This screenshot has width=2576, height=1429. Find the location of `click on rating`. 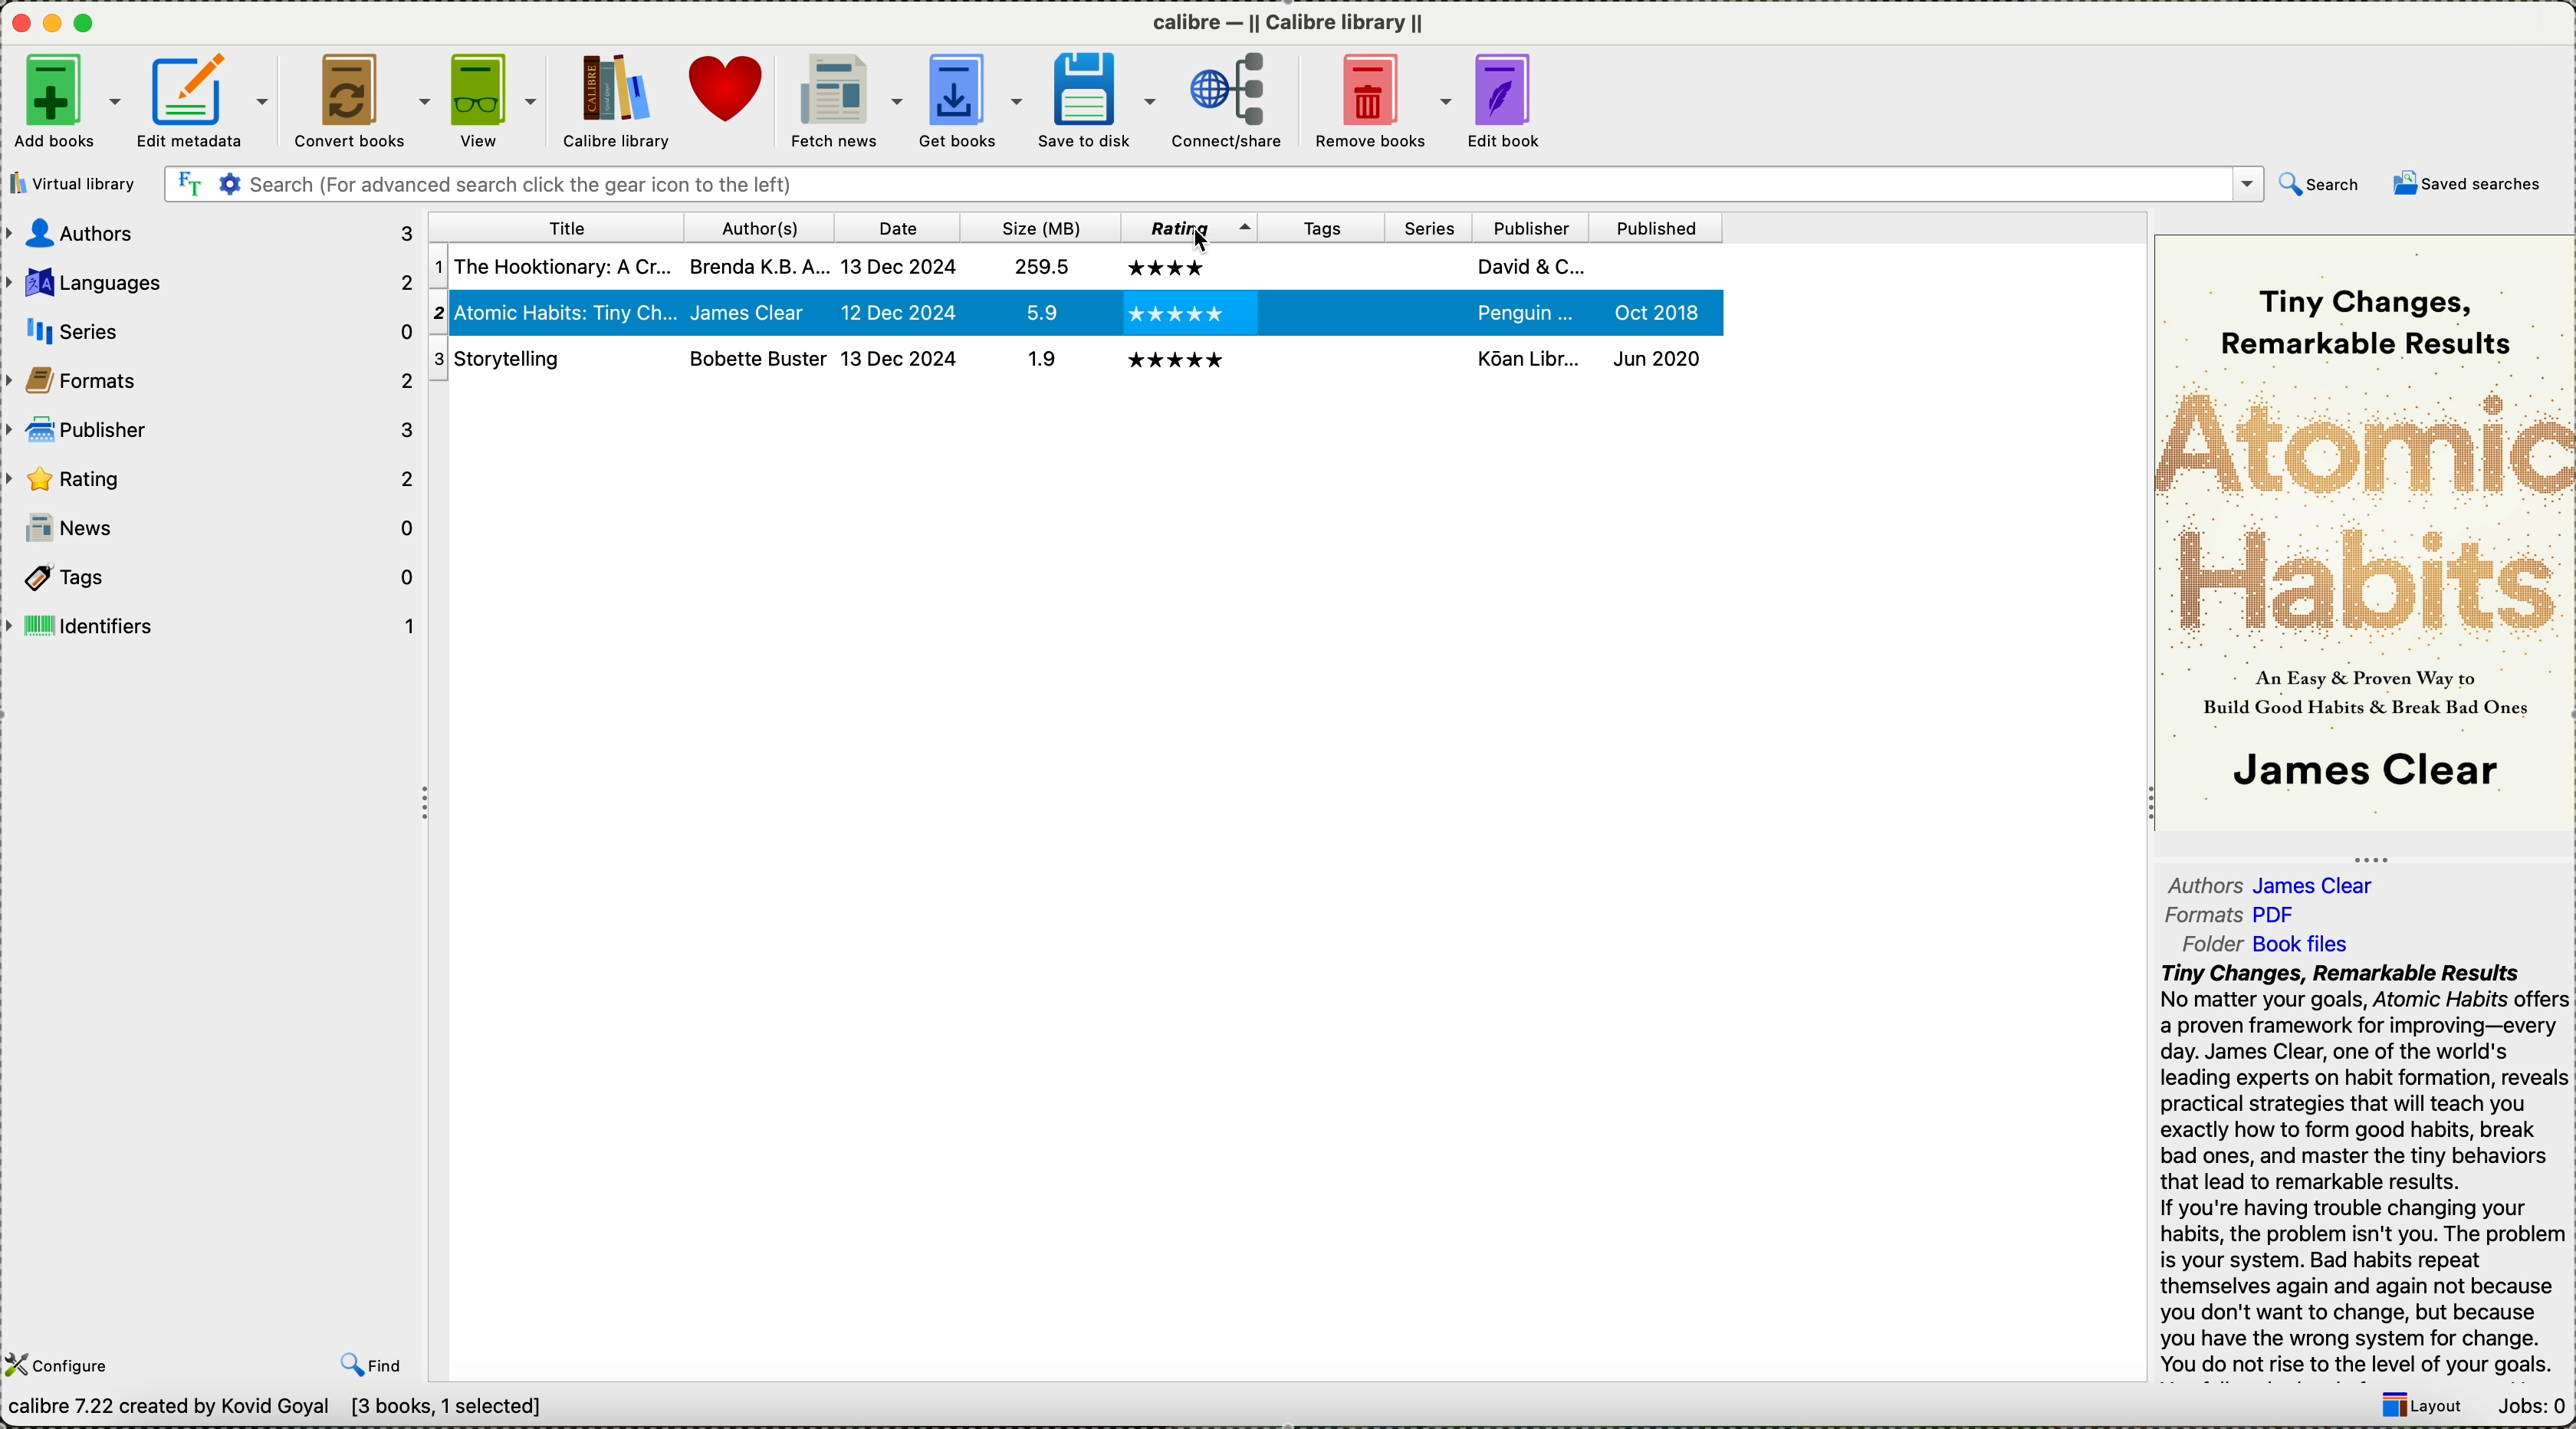

click on rating is located at coordinates (1190, 228).